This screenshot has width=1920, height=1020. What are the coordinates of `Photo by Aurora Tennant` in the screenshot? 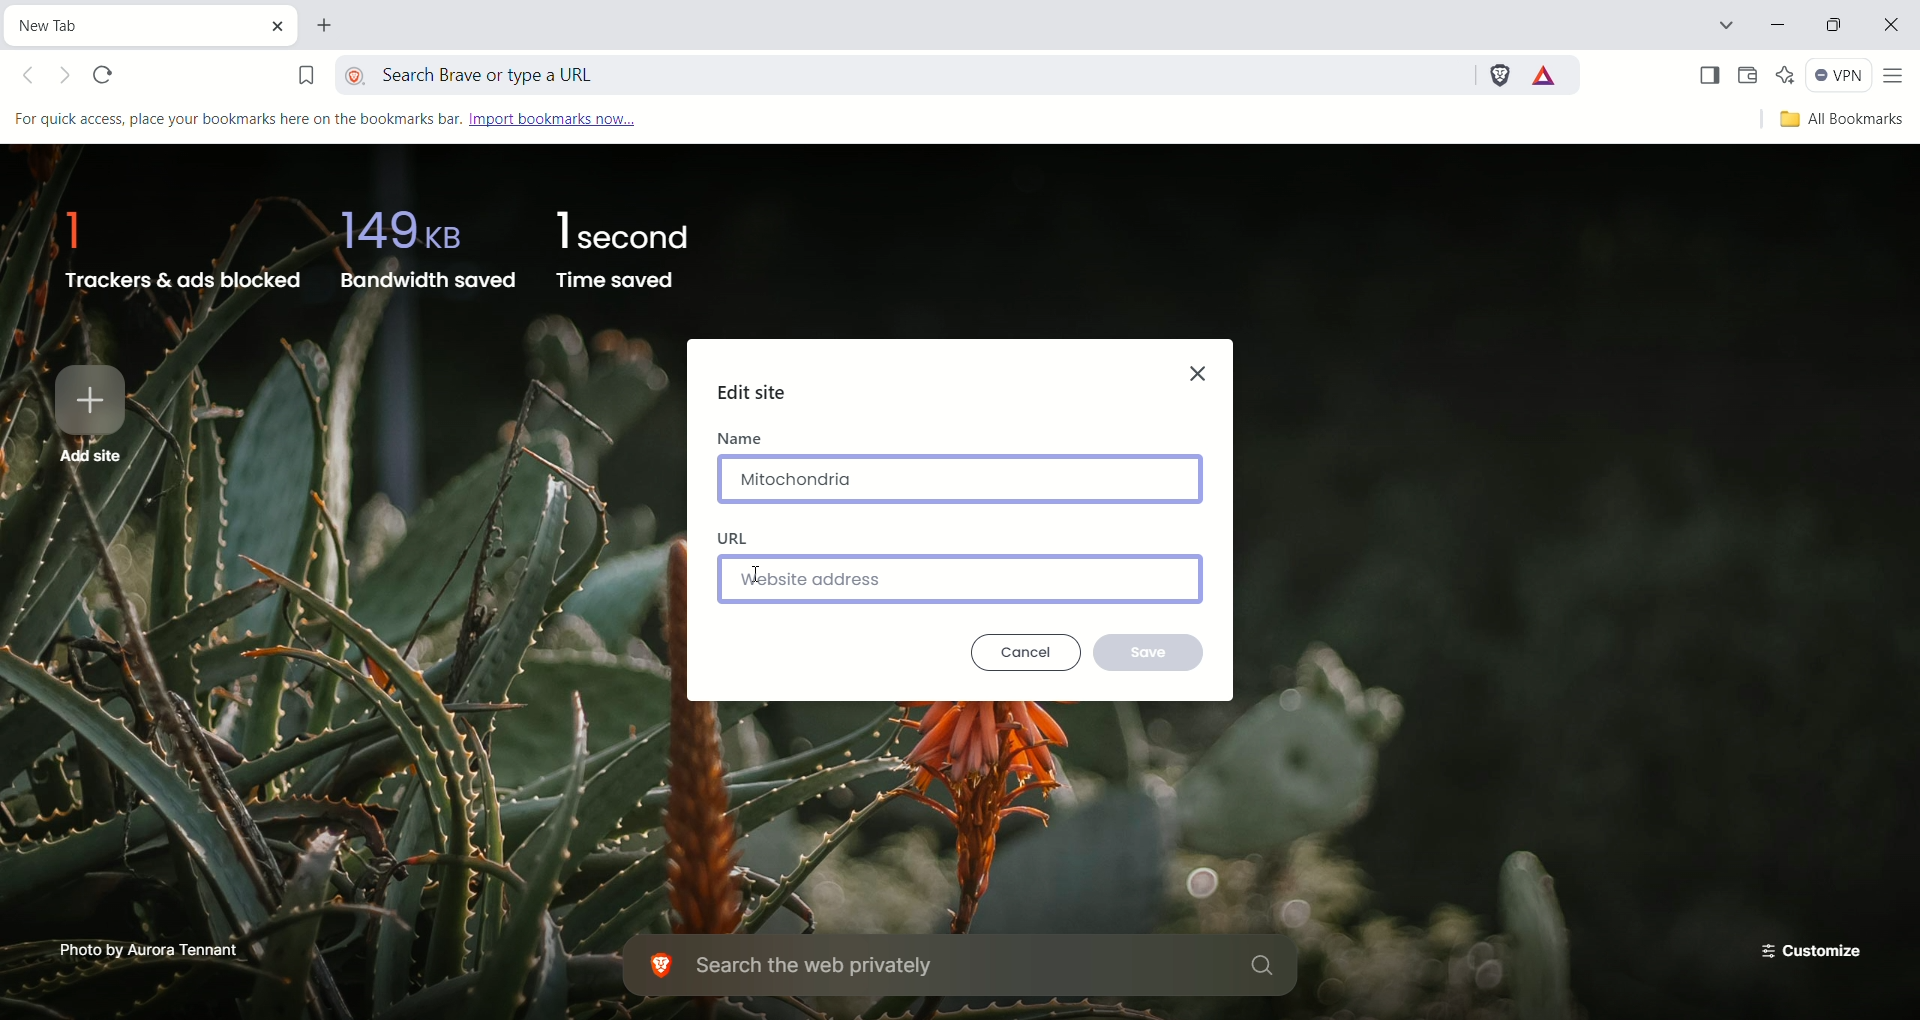 It's located at (151, 948).